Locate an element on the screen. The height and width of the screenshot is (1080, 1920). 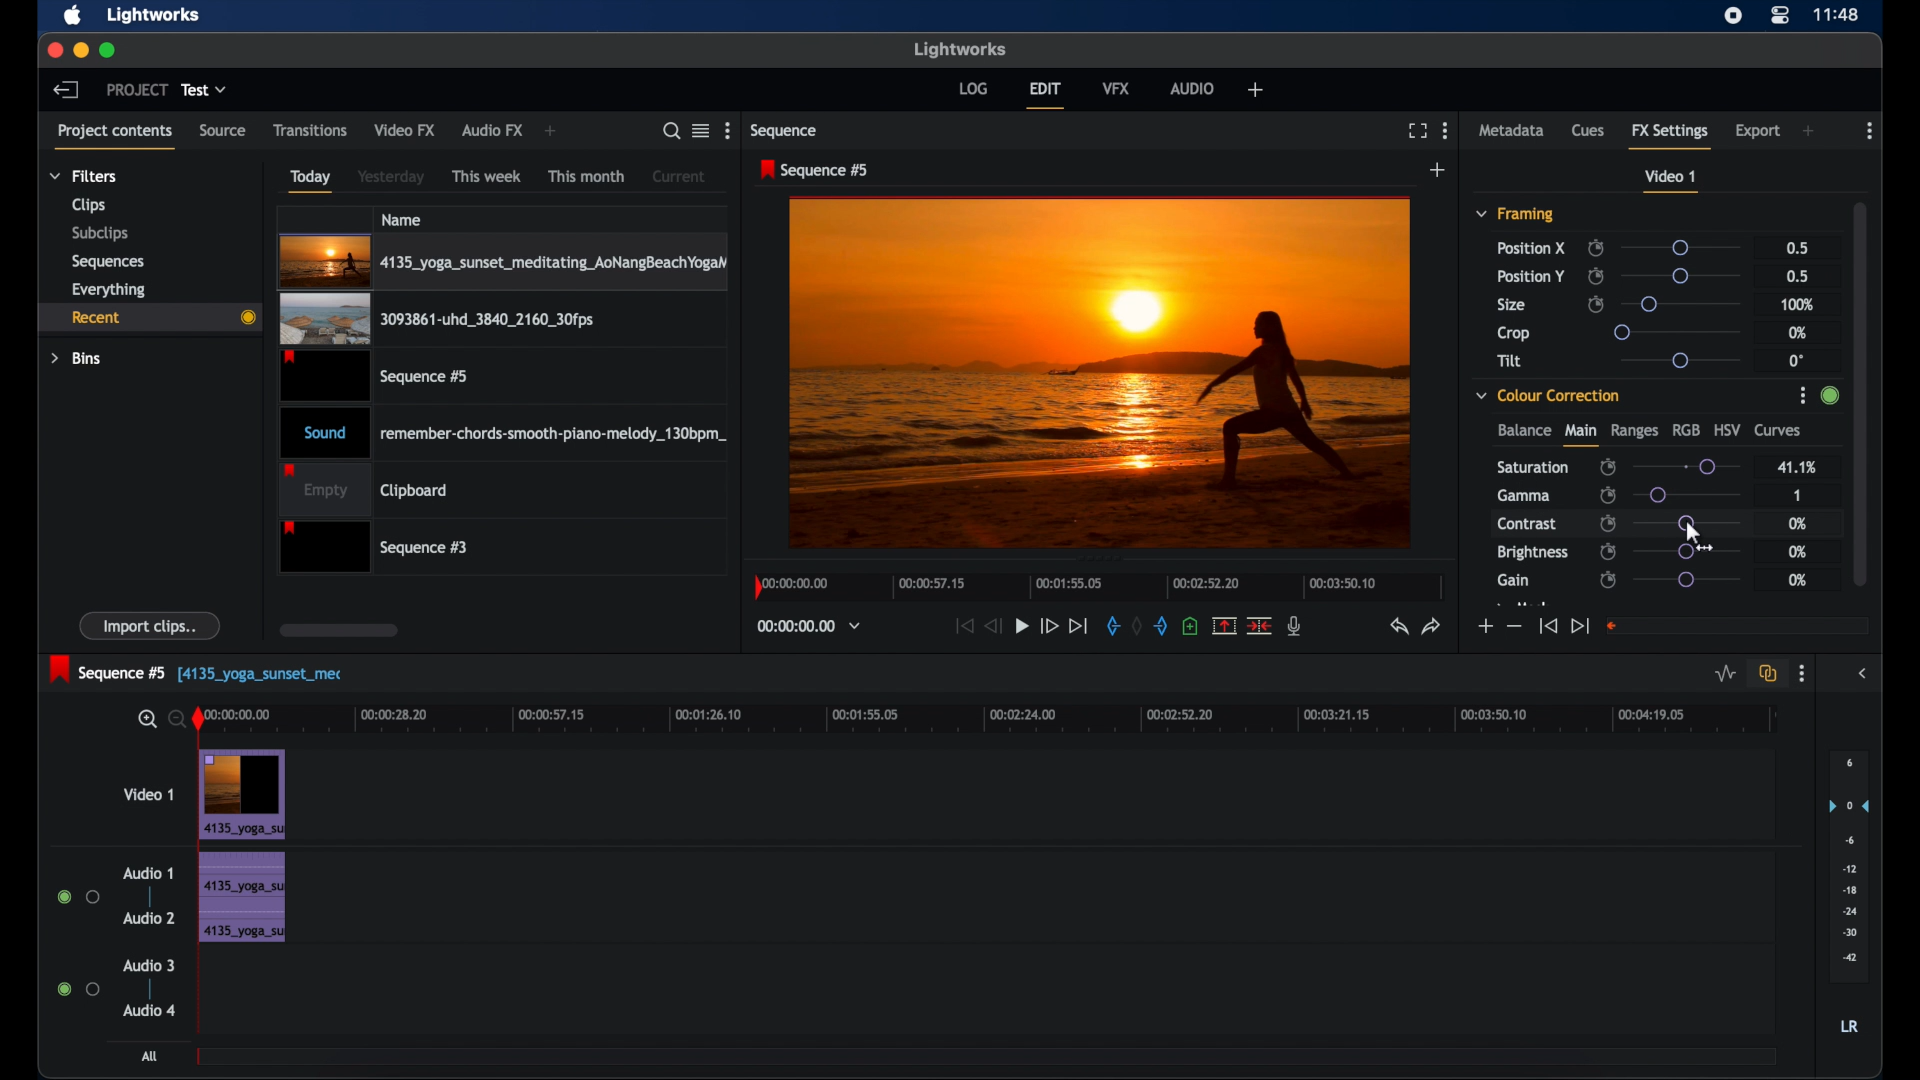
empty is located at coordinates (364, 489).